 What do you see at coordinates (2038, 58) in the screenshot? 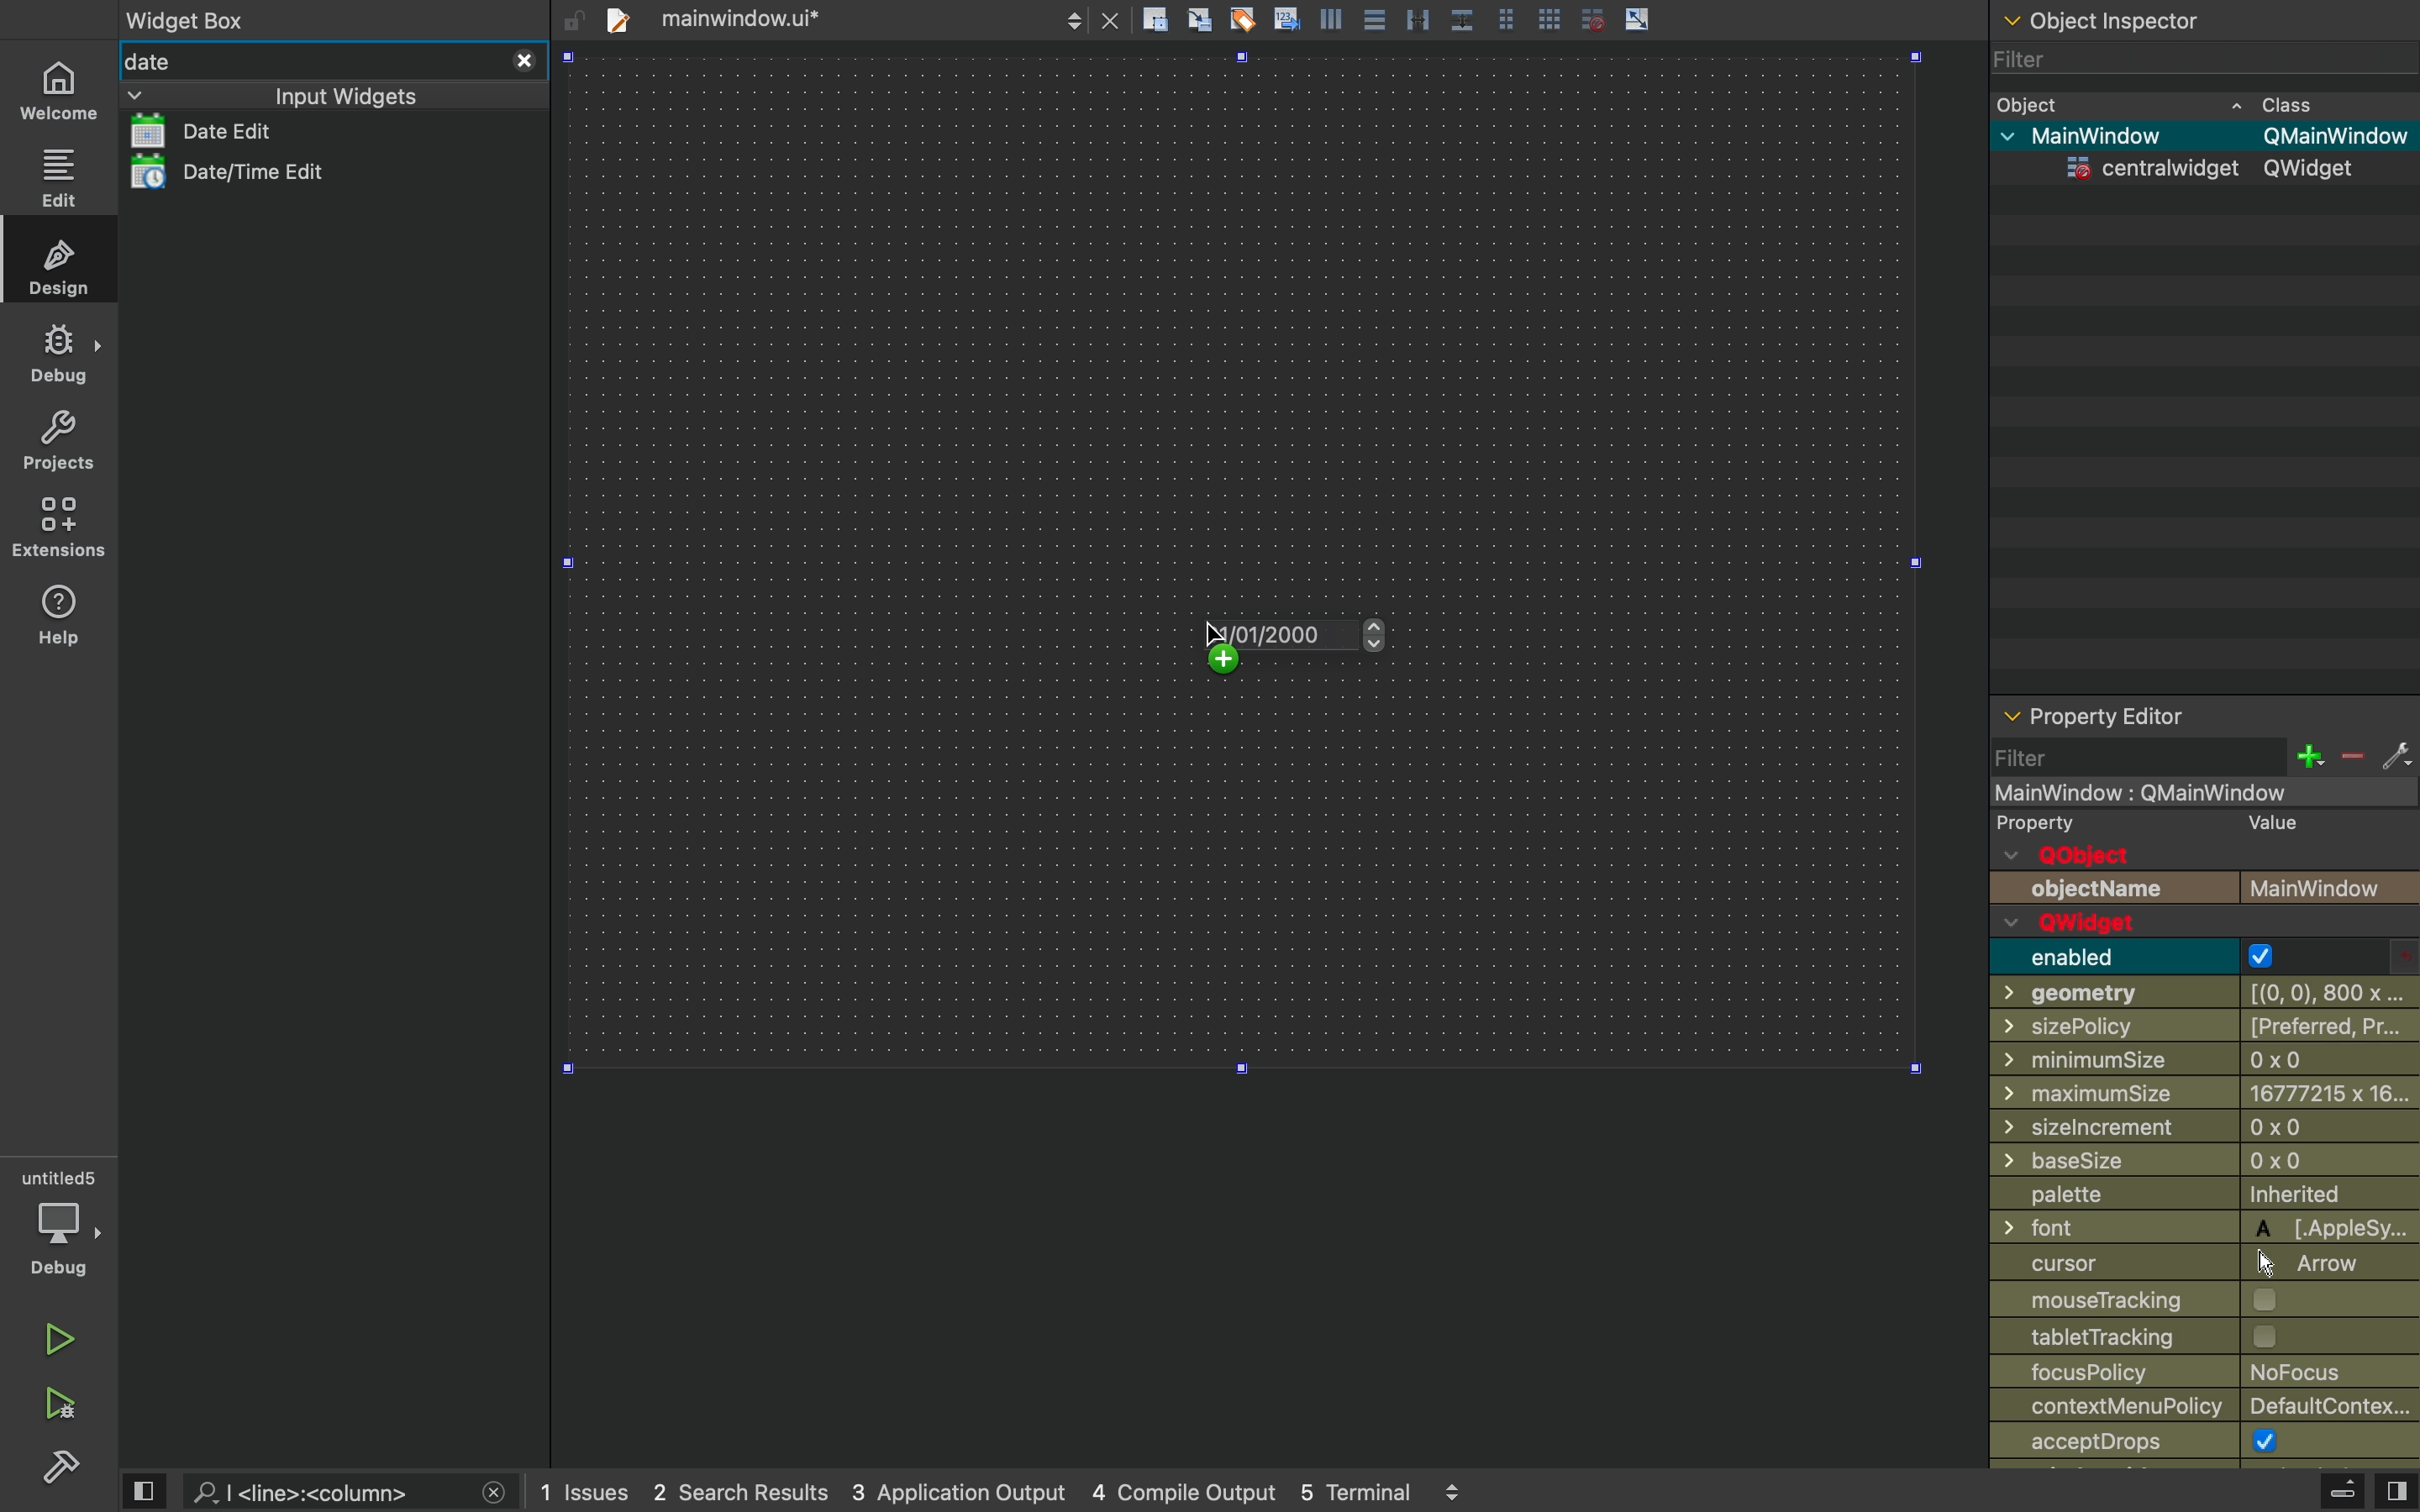
I see `filter` at bounding box center [2038, 58].